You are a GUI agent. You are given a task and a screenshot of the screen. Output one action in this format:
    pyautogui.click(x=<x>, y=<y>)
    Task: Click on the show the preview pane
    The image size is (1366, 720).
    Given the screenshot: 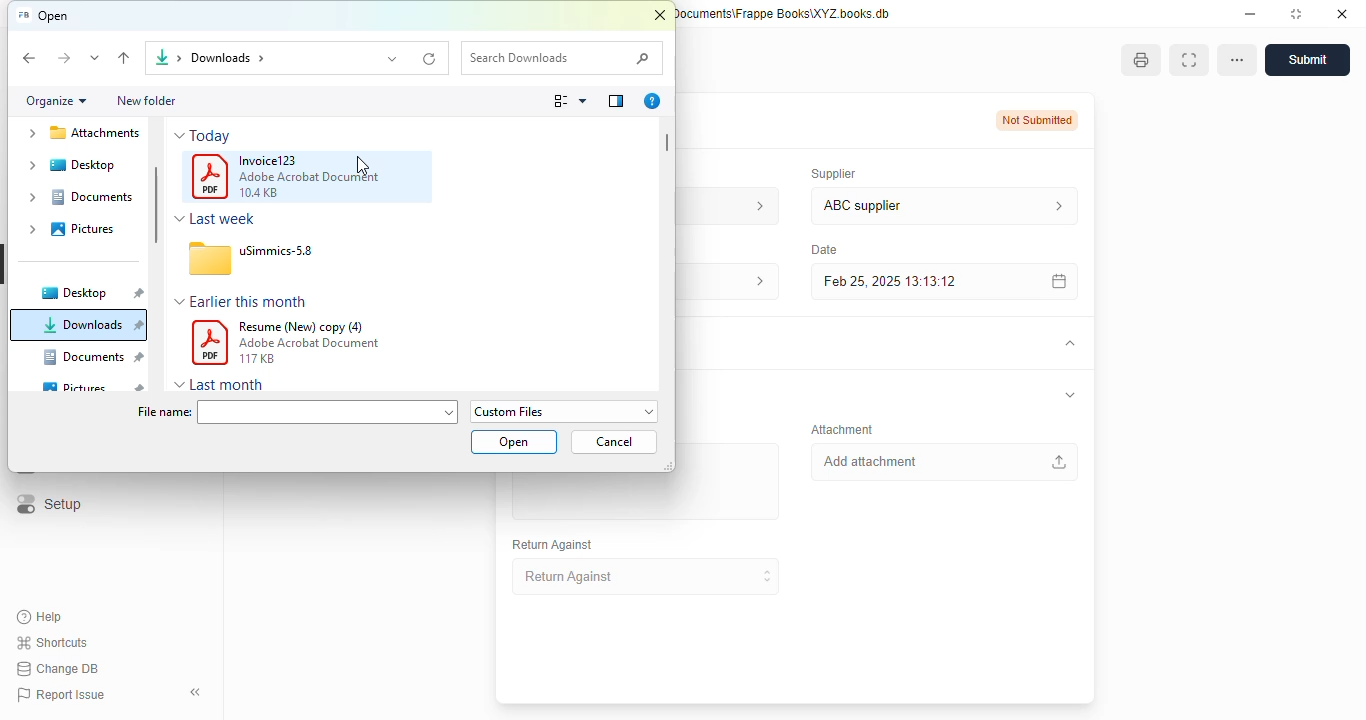 What is the action you would take?
    pyautogui.click(x=616, y=101)
    